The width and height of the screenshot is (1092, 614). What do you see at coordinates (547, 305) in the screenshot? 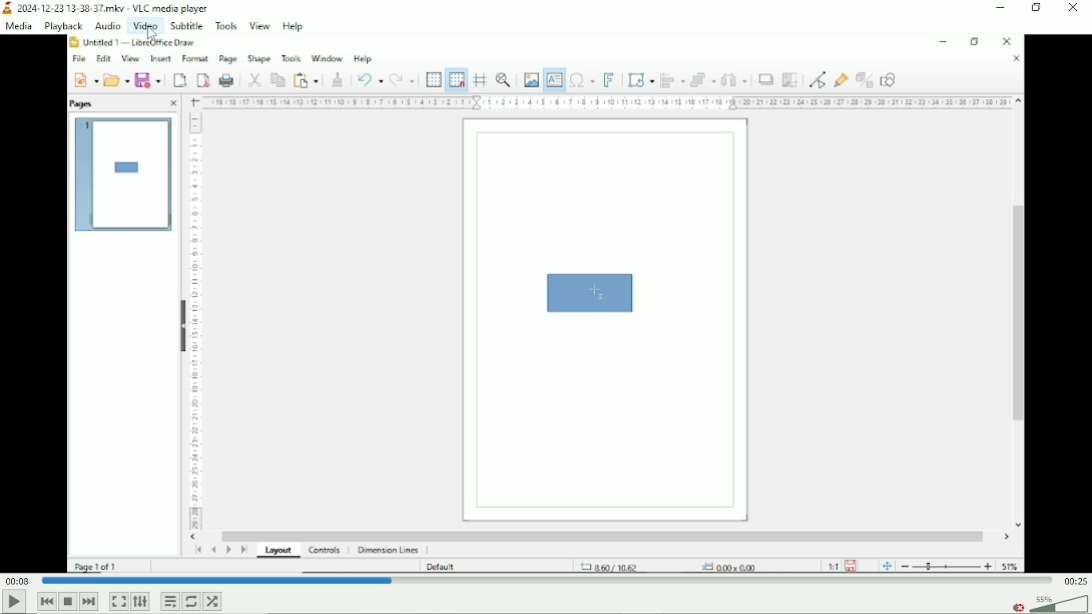
I see `Video` at bounding box center [547, 305].